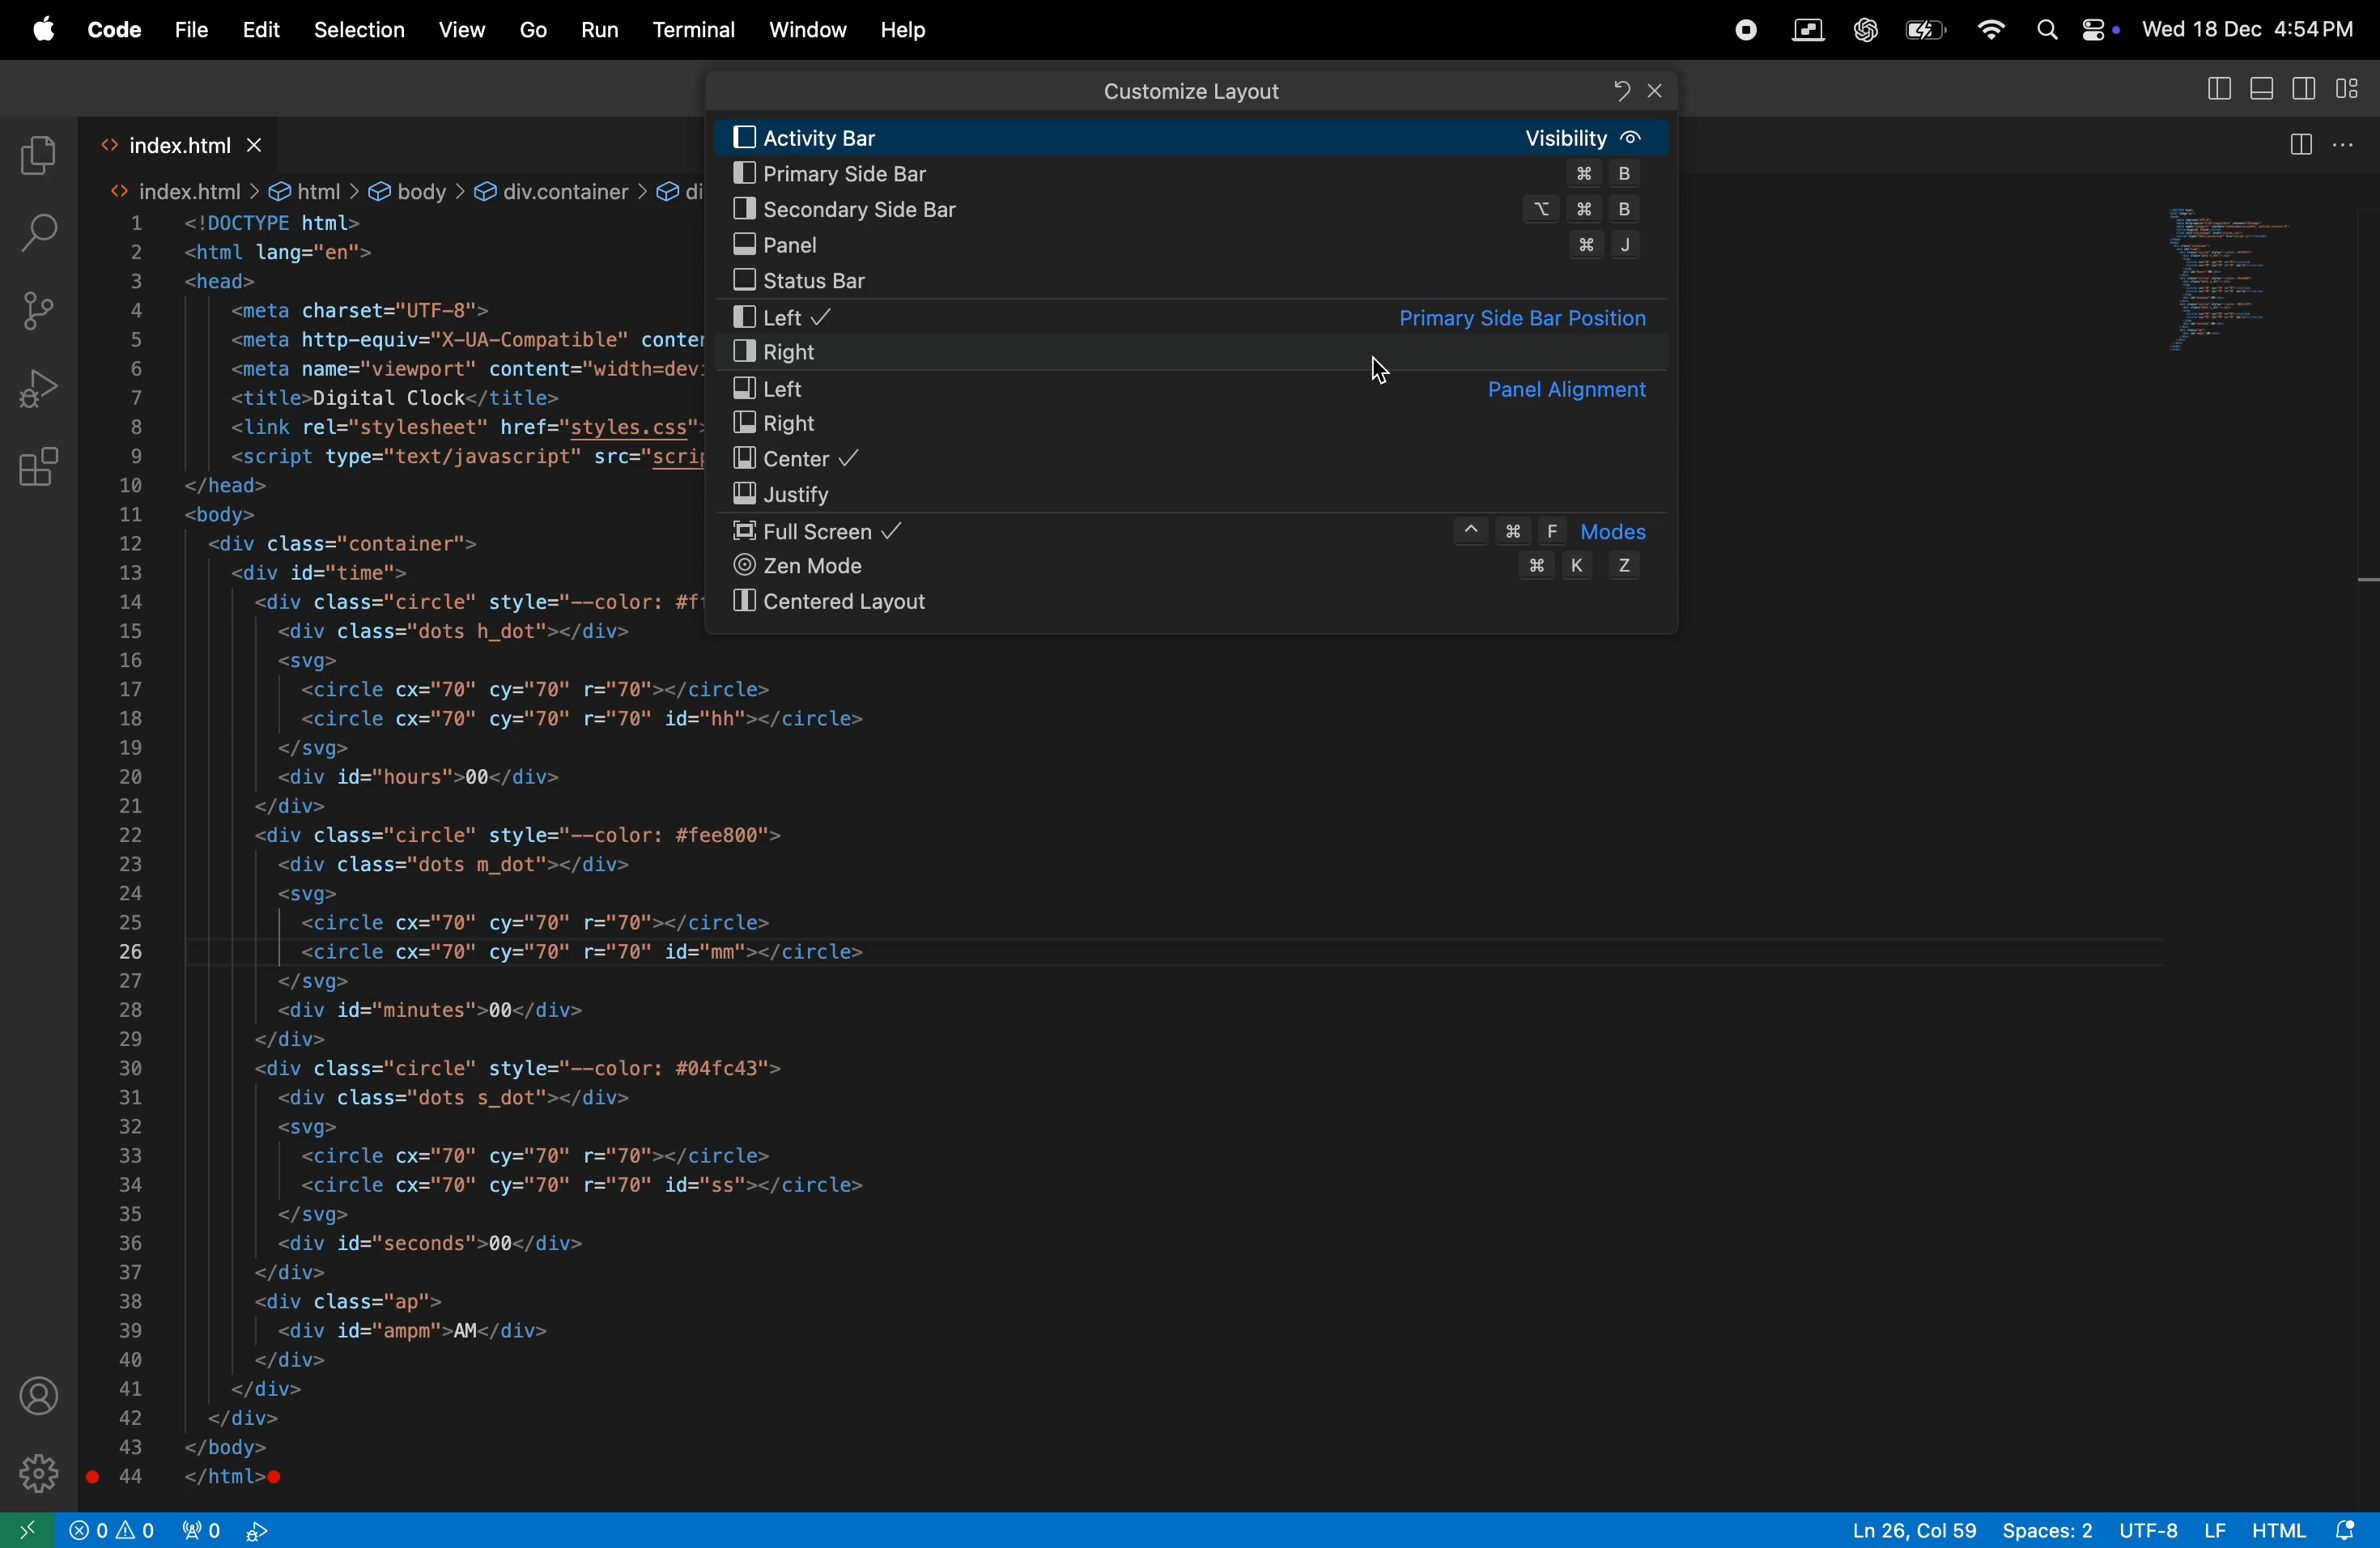 The width and height of the screenshot is (2380, 1548). I want to click on left, so click(1204, 388).